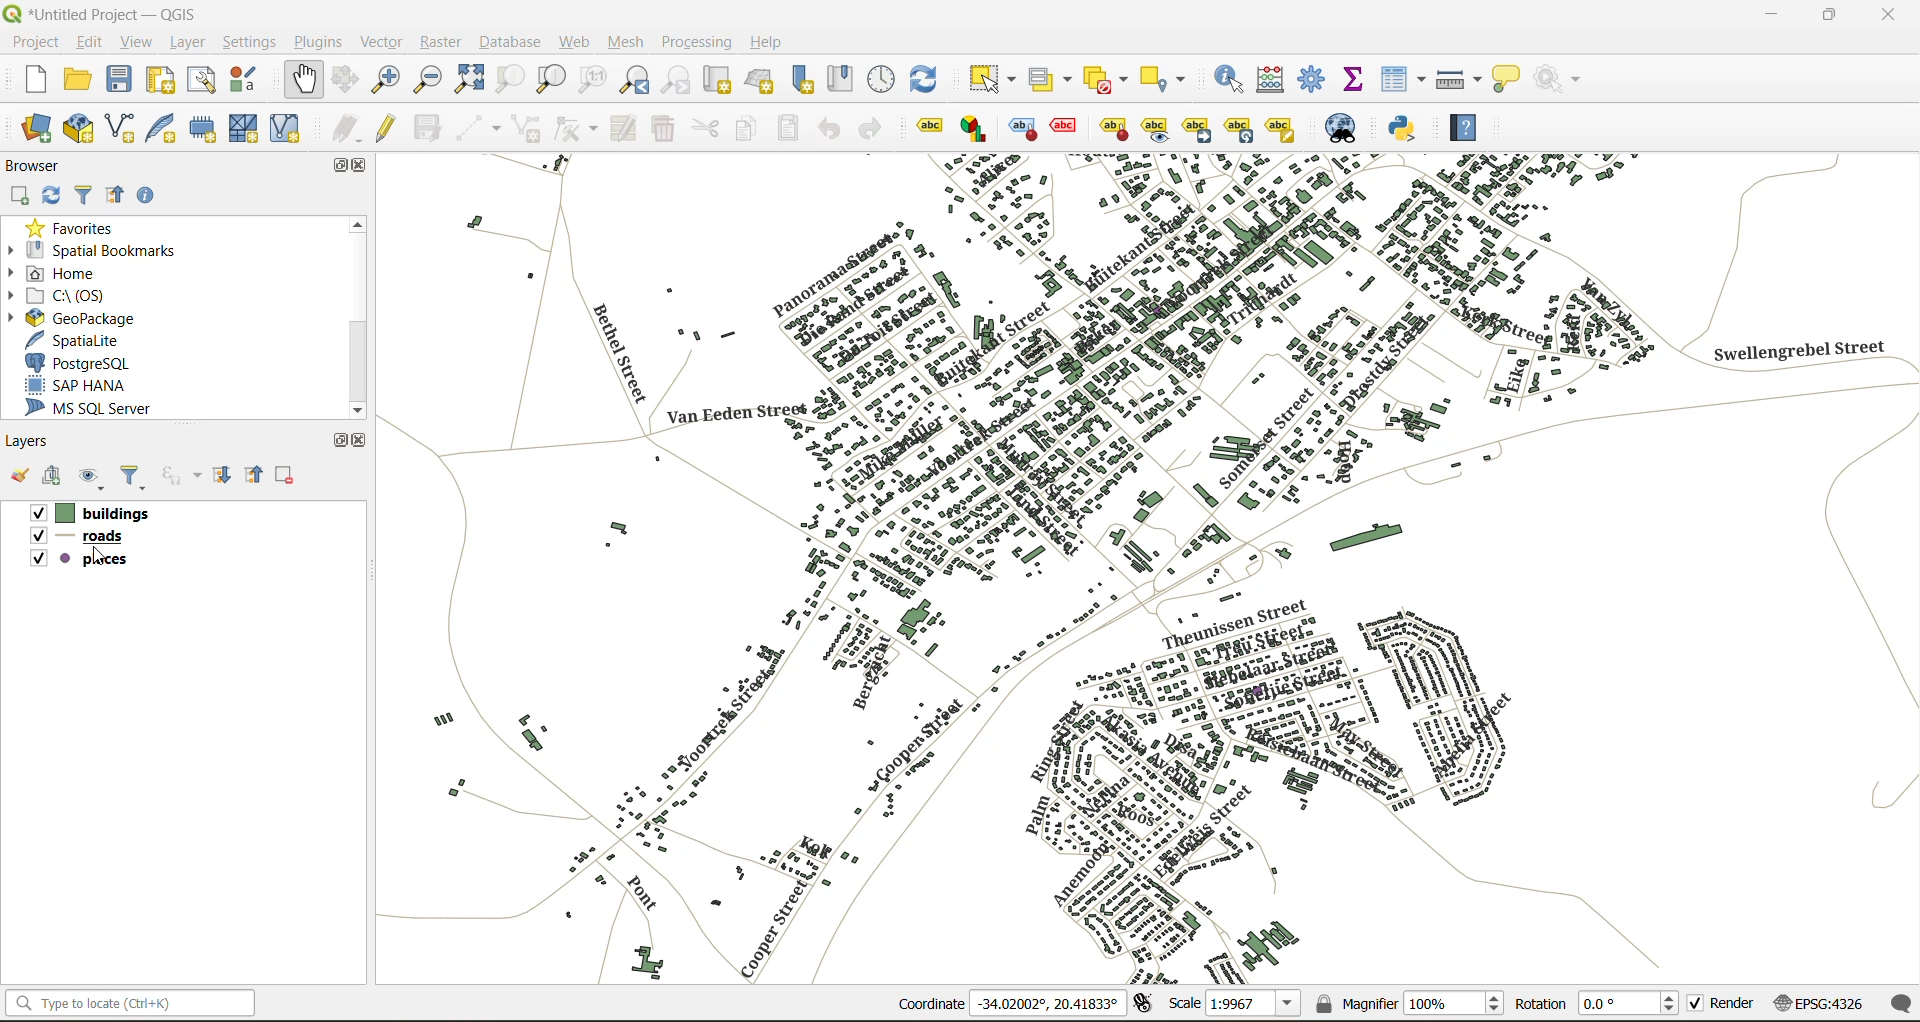  Describe the element at coordinates (468, 81) in the screenshot. I see `zoom full` at that location.